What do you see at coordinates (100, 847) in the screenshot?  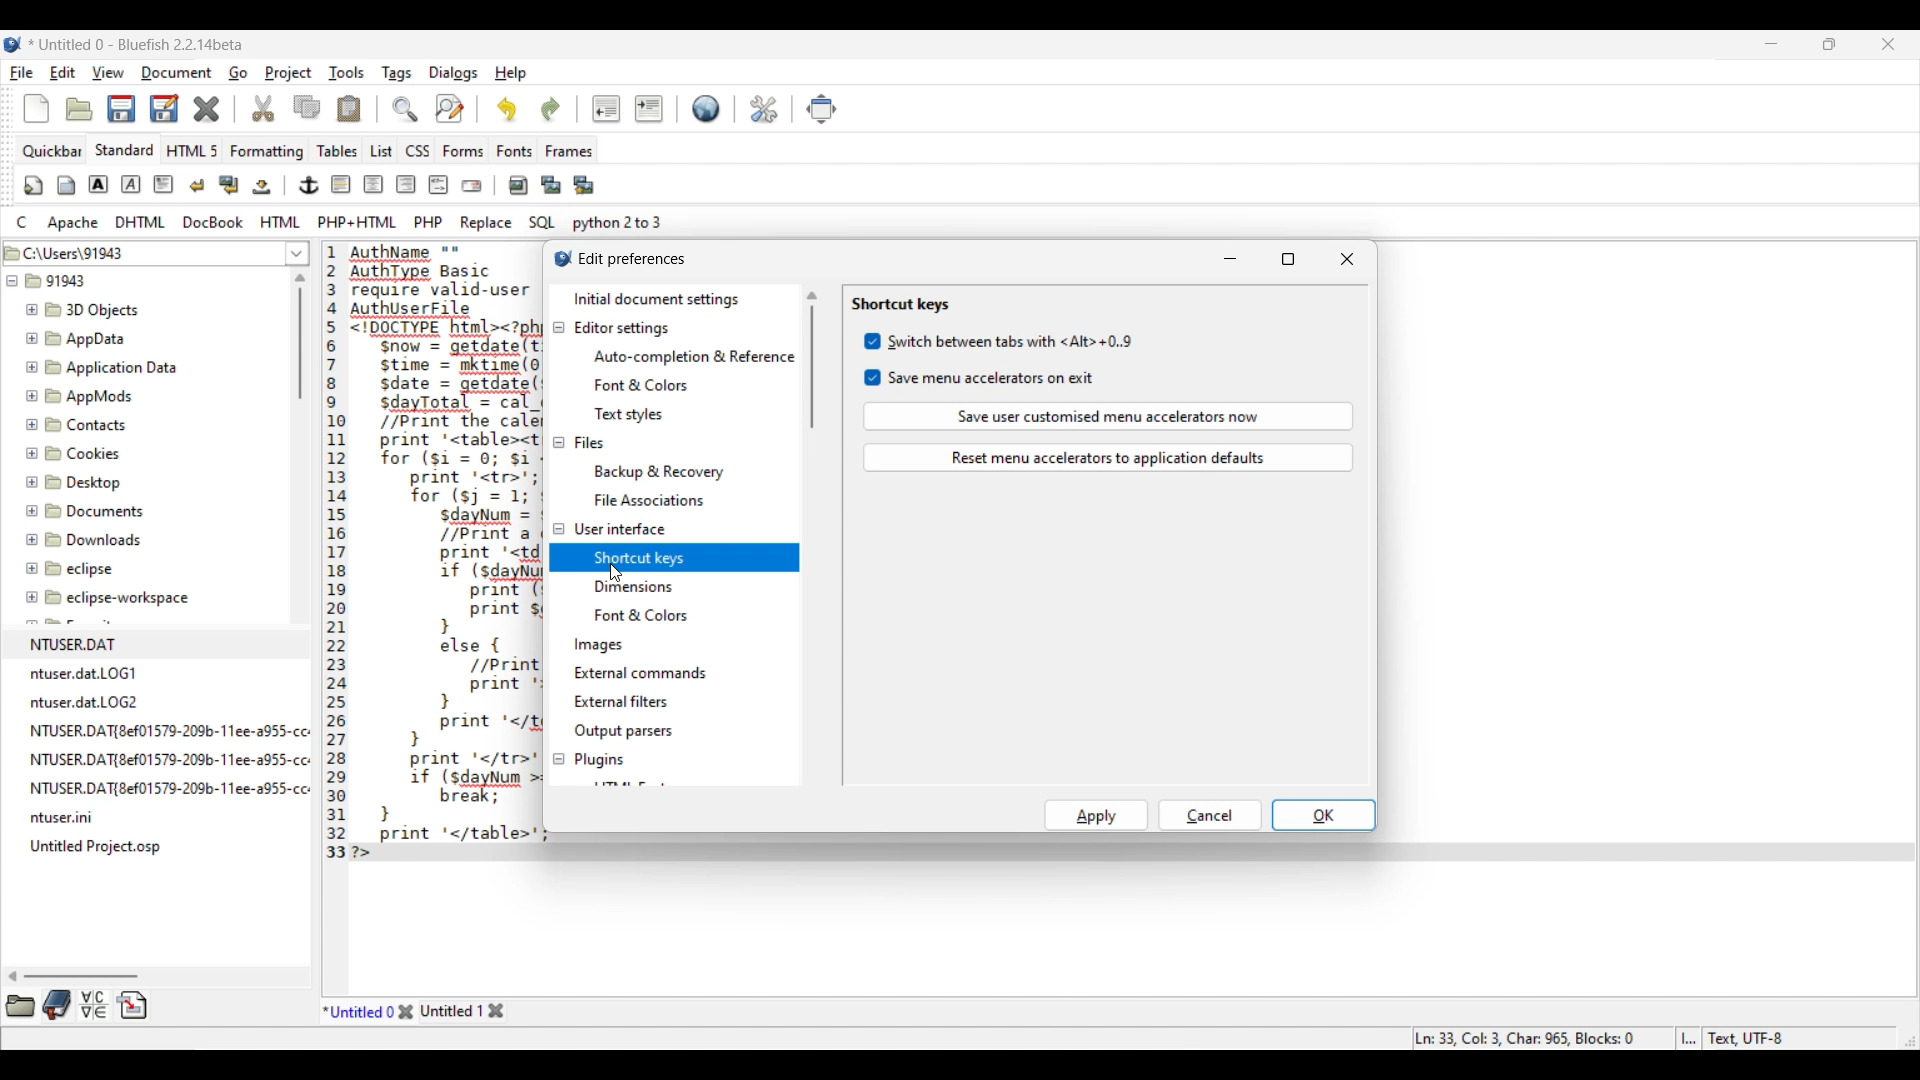 I see `Untitled Project.osp` at bounding box center [100, 847].